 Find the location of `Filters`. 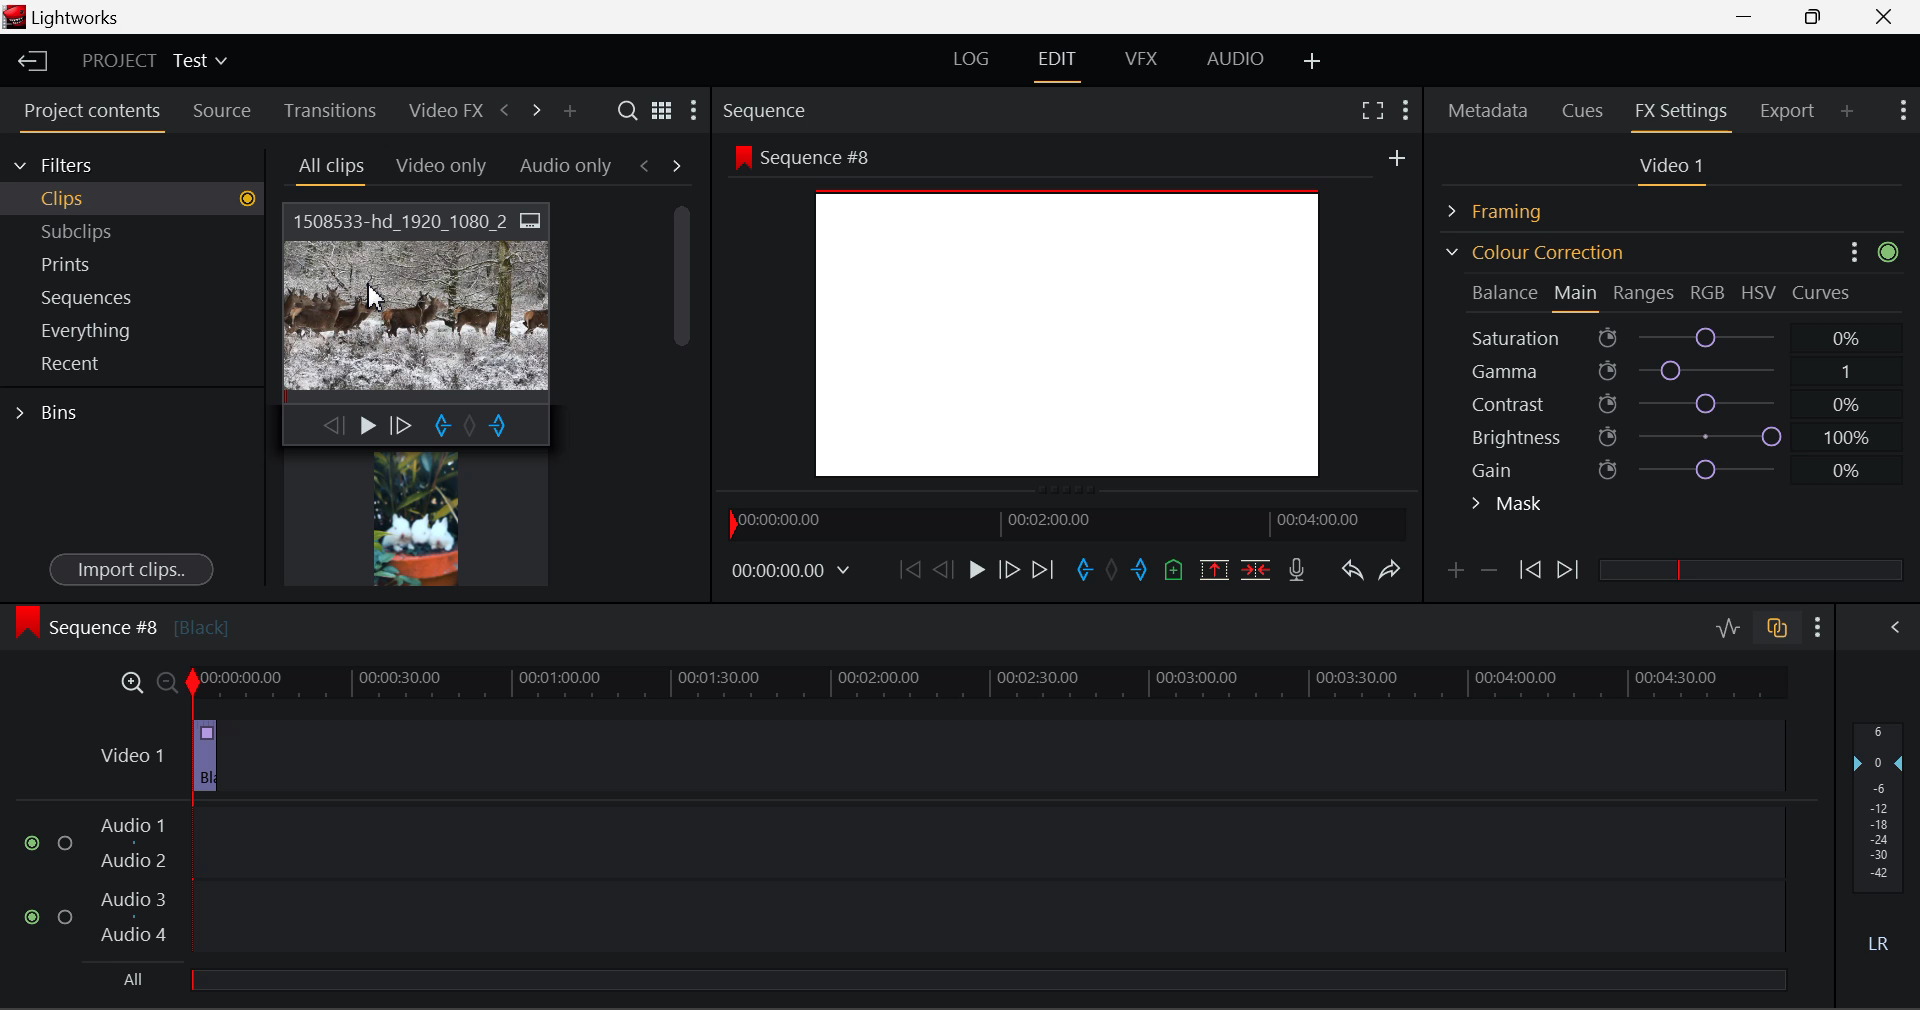

Filters is located at coordinates (72, 162).